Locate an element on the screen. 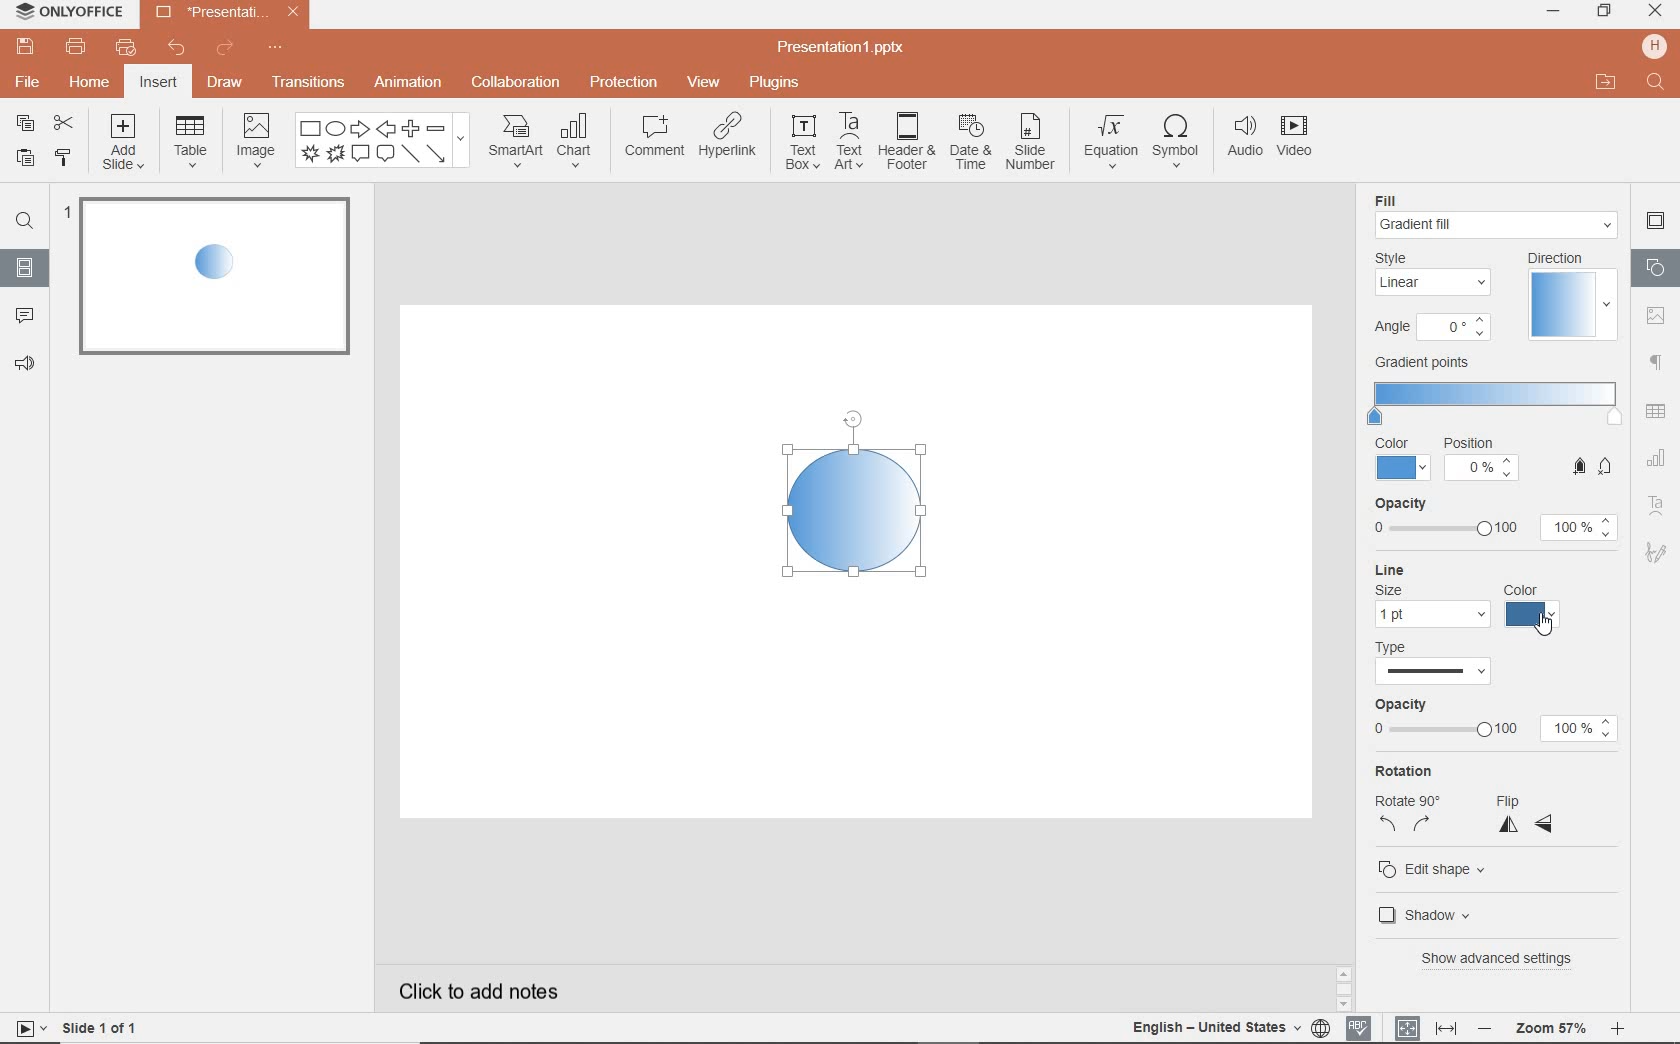  plugins is located at coordinates (776, 84).